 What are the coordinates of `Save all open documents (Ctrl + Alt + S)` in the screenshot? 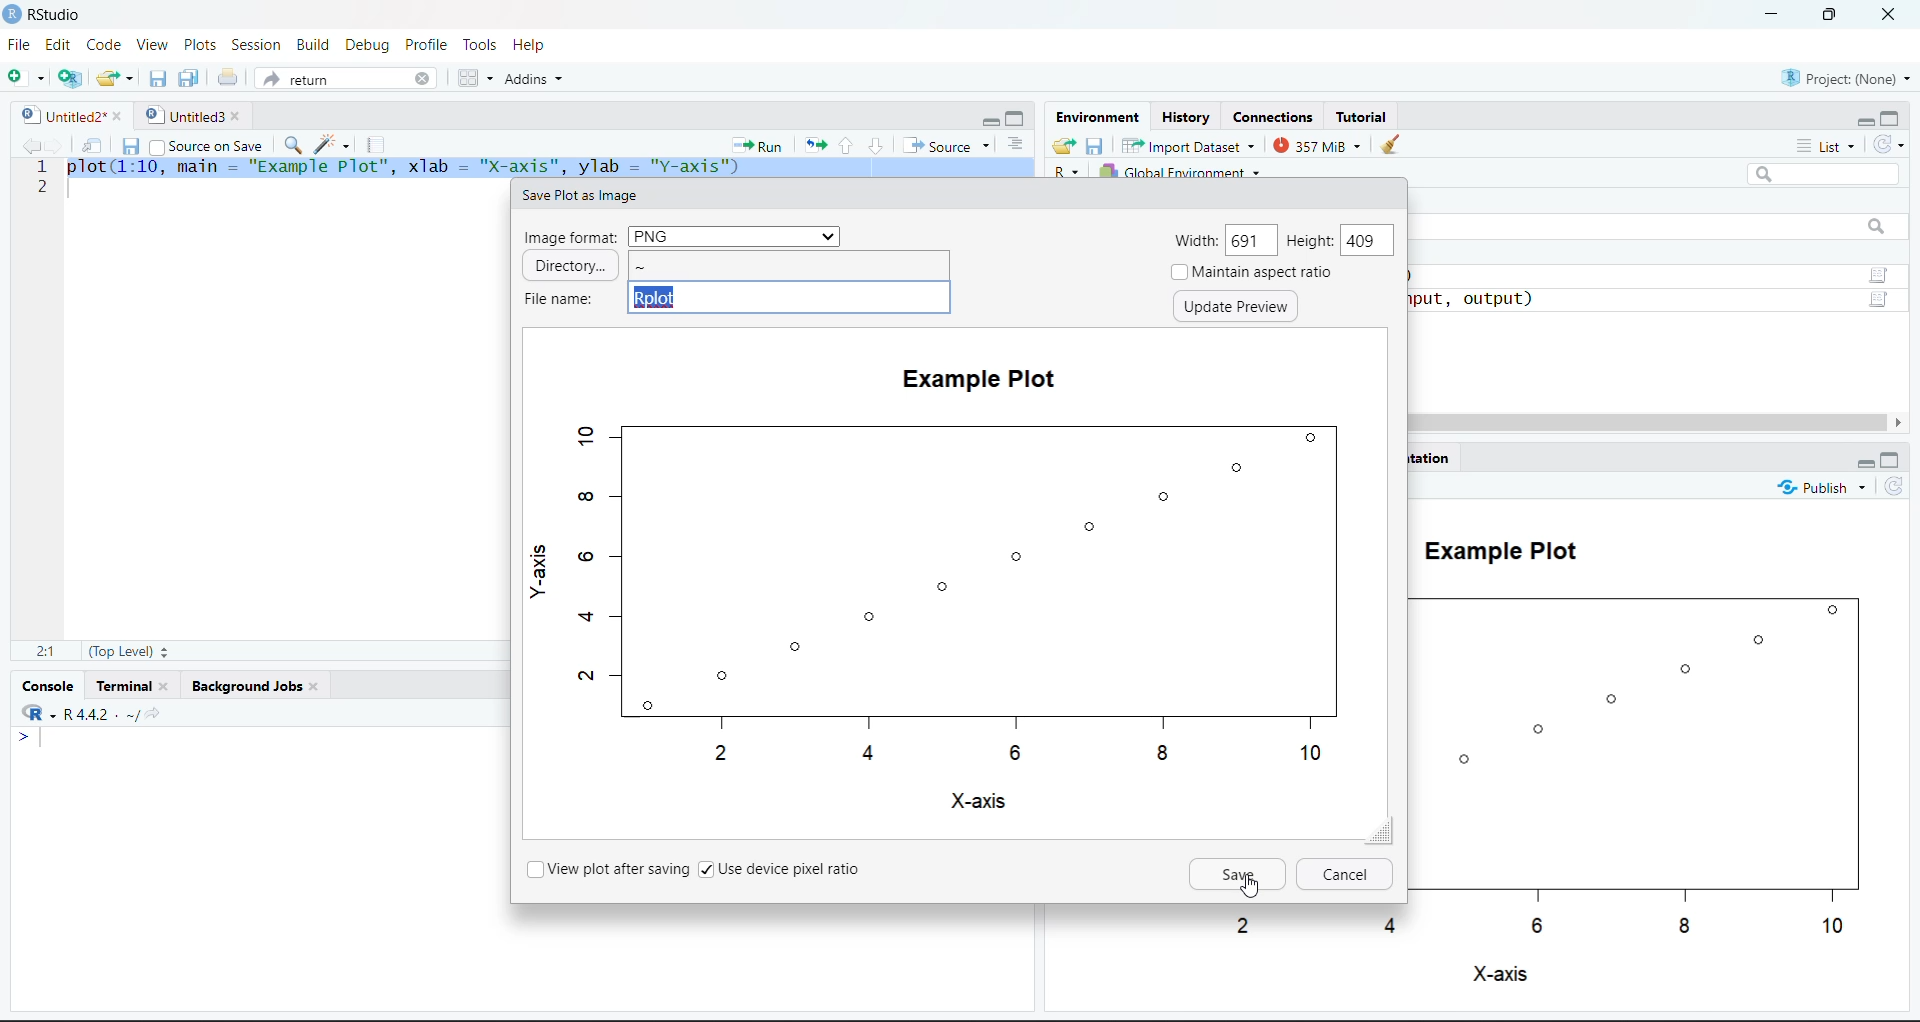 It's located at (190, 80).